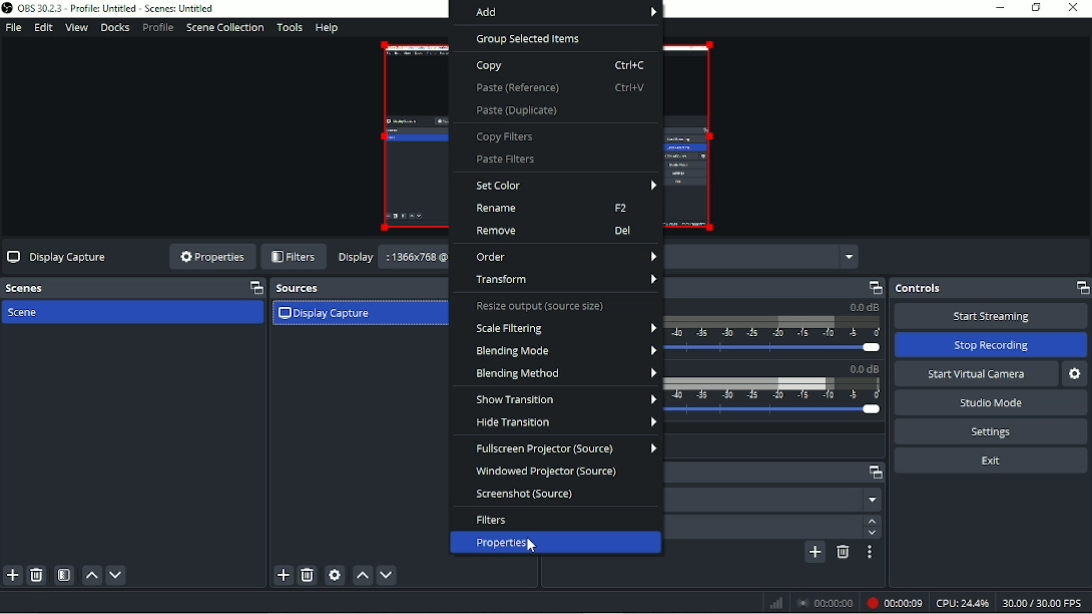 The height and width of the screenshot is (614, 1092). I want to click on Fade, so click(777, 499).